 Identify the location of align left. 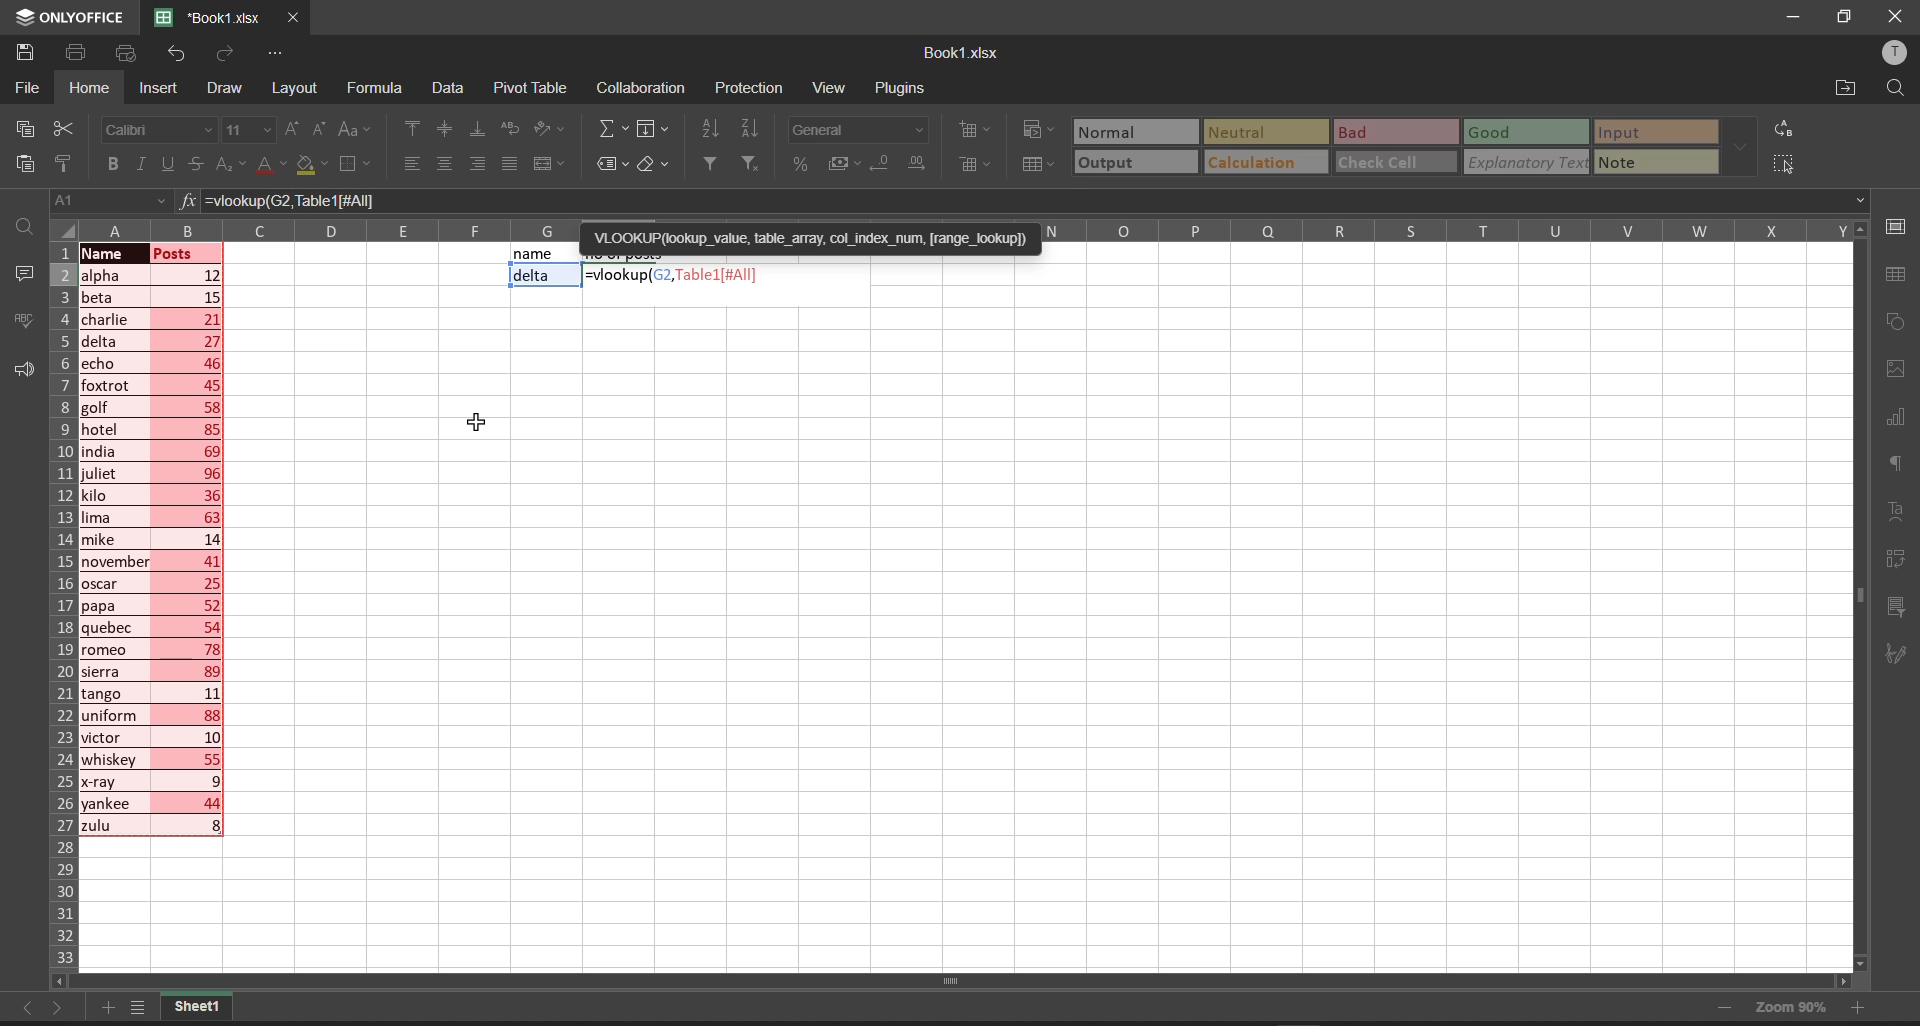
(410, 165).